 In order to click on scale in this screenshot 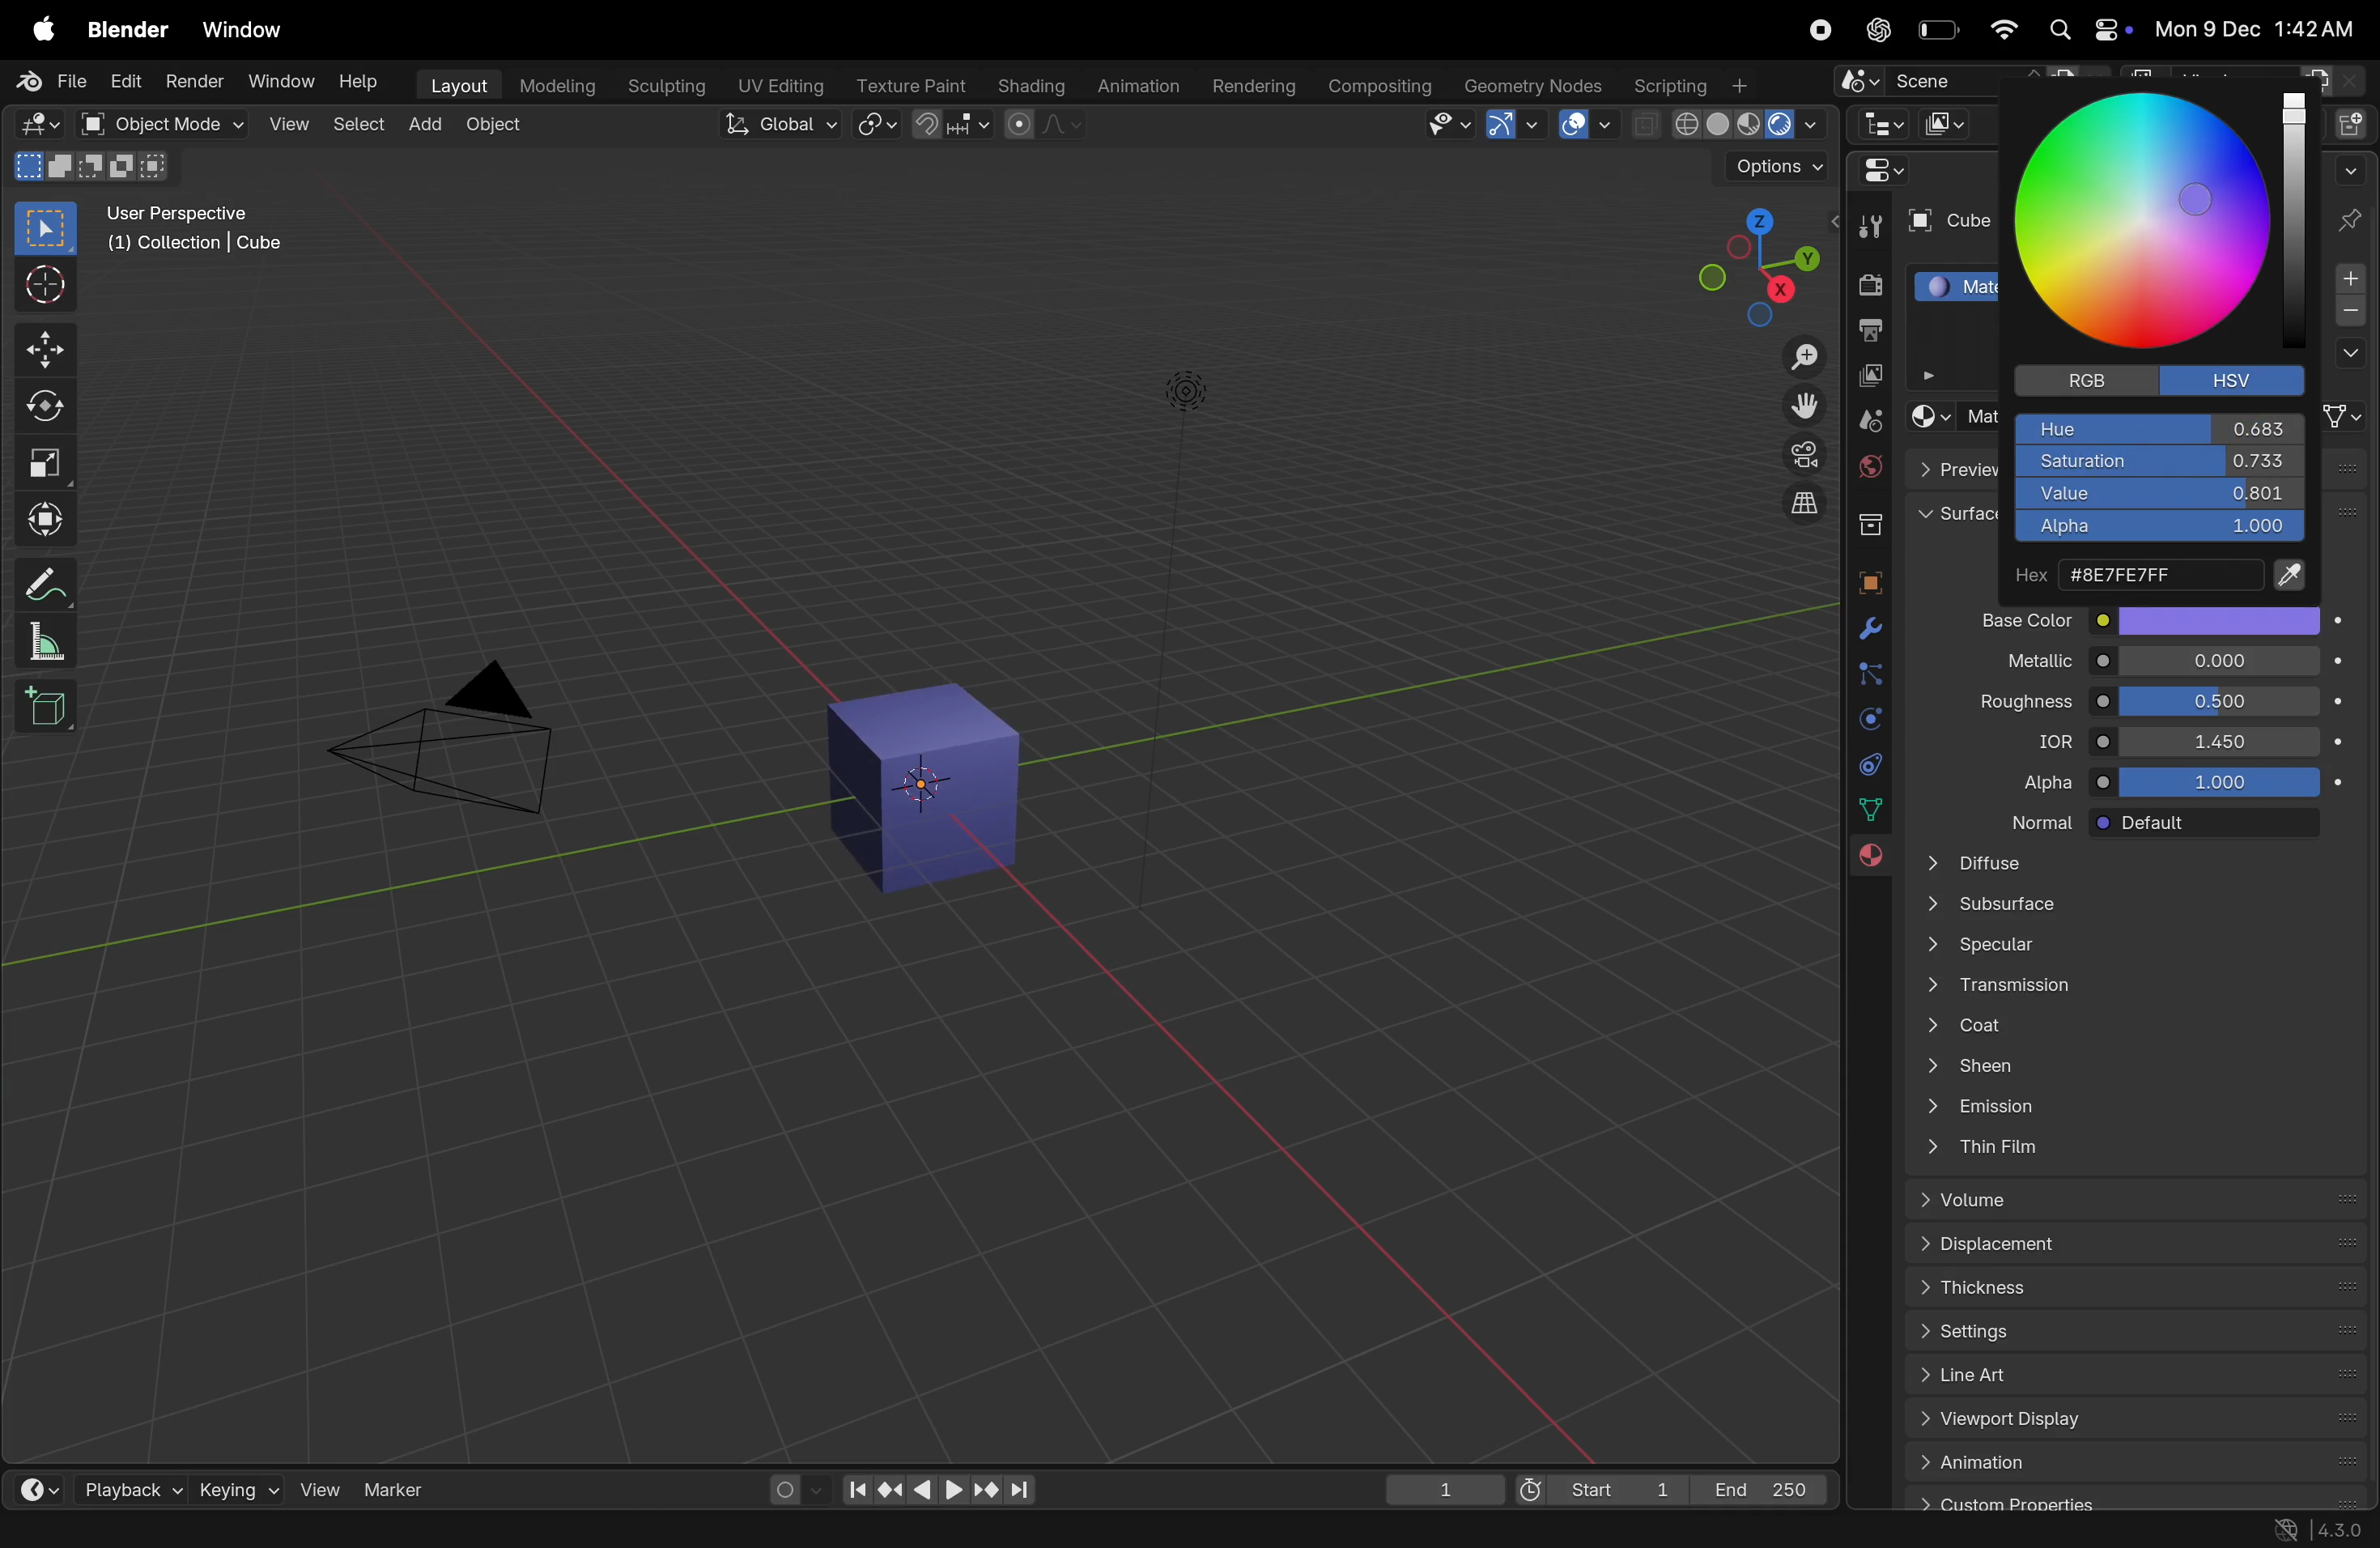, I will do `click(44, 462)`.